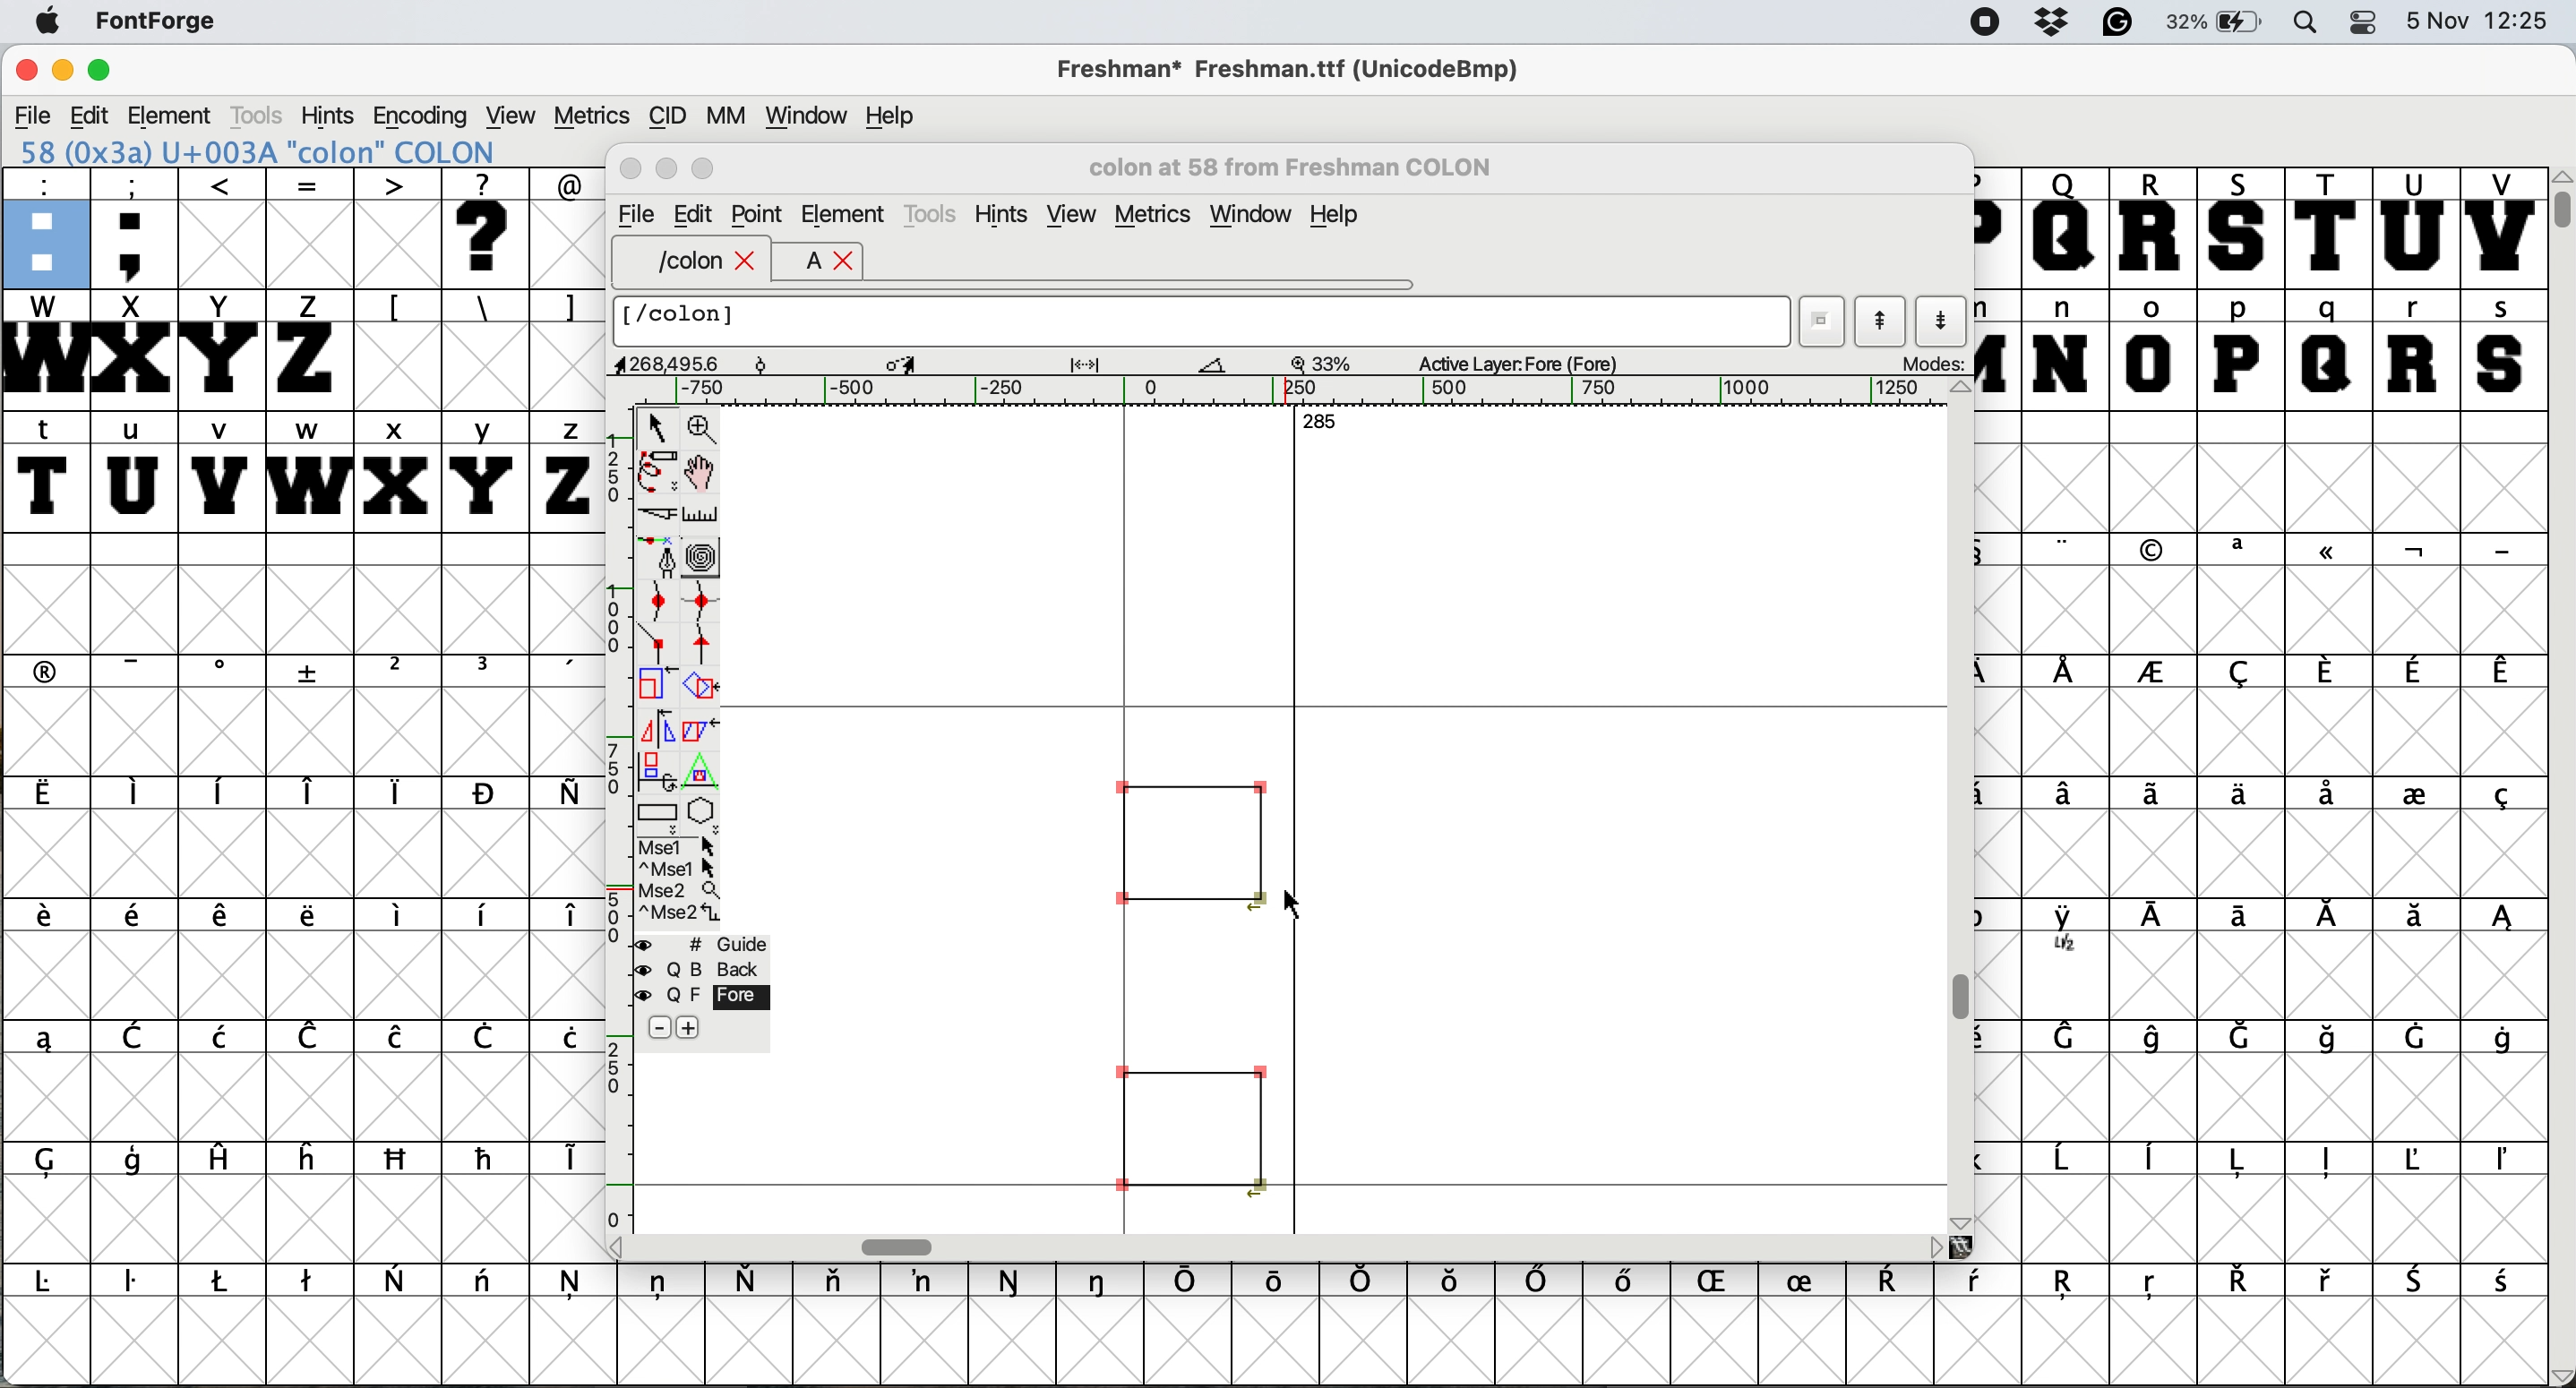  What do you see at coordinates (137, 227) in the screenshot?
I see `;` at bounding box center [137, 227].